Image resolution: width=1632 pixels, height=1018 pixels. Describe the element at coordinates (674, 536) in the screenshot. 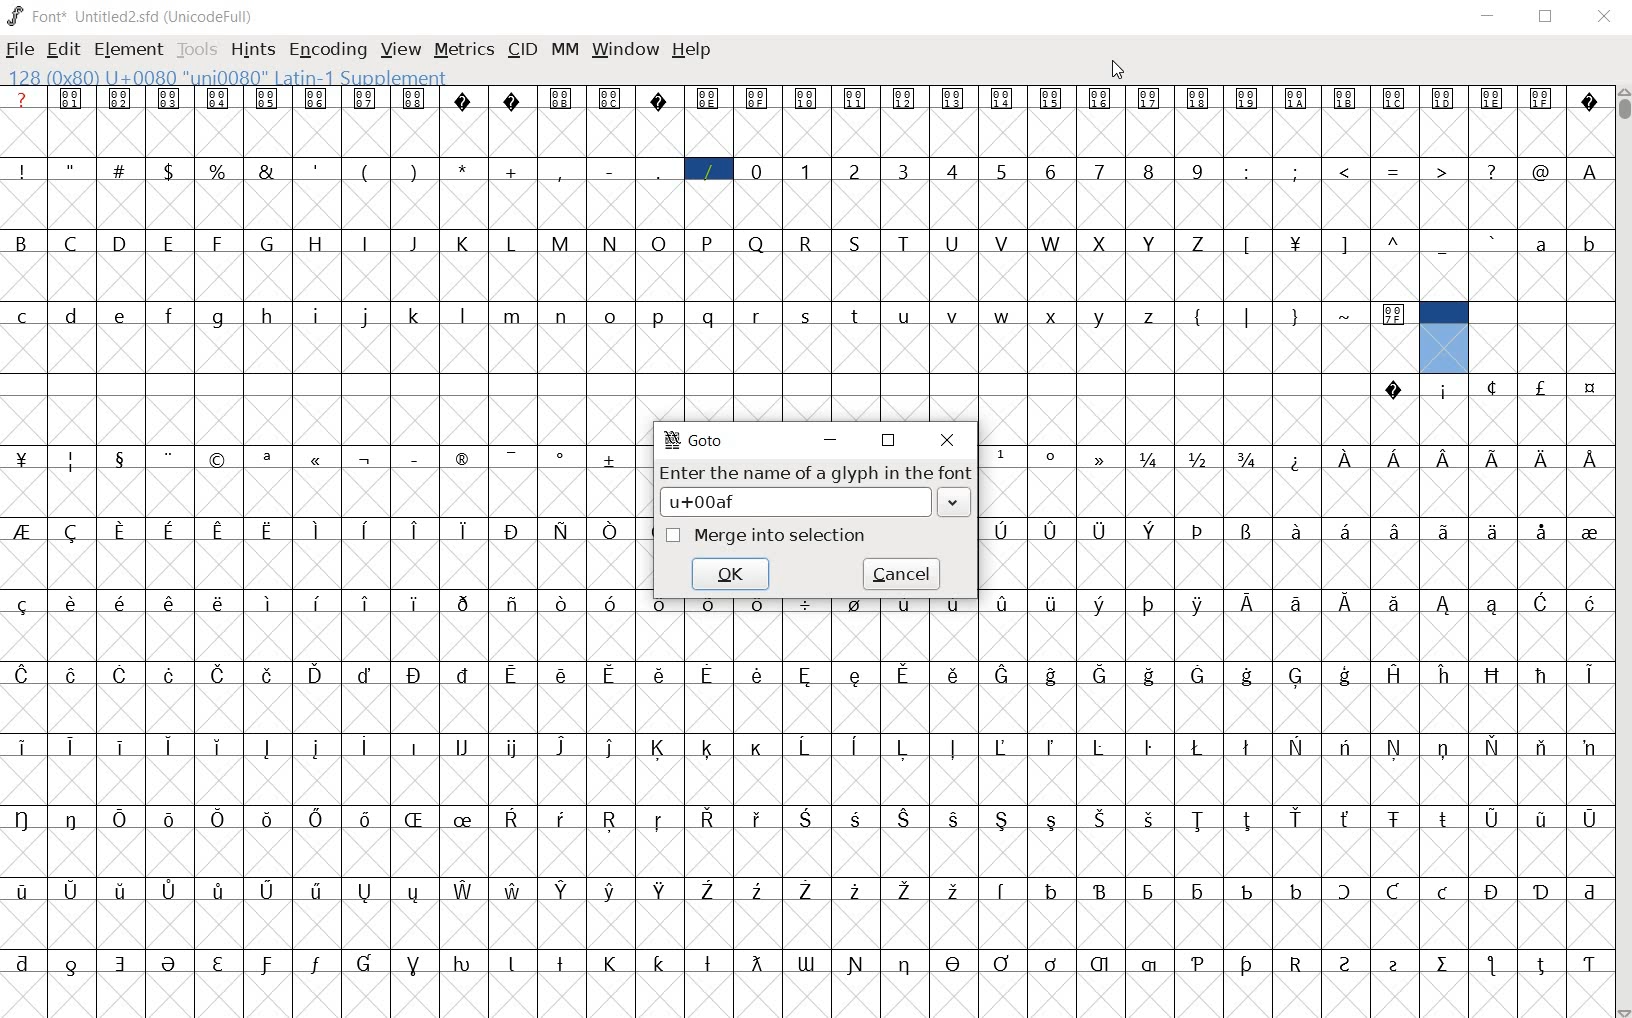

I see `checkbox` at that location.